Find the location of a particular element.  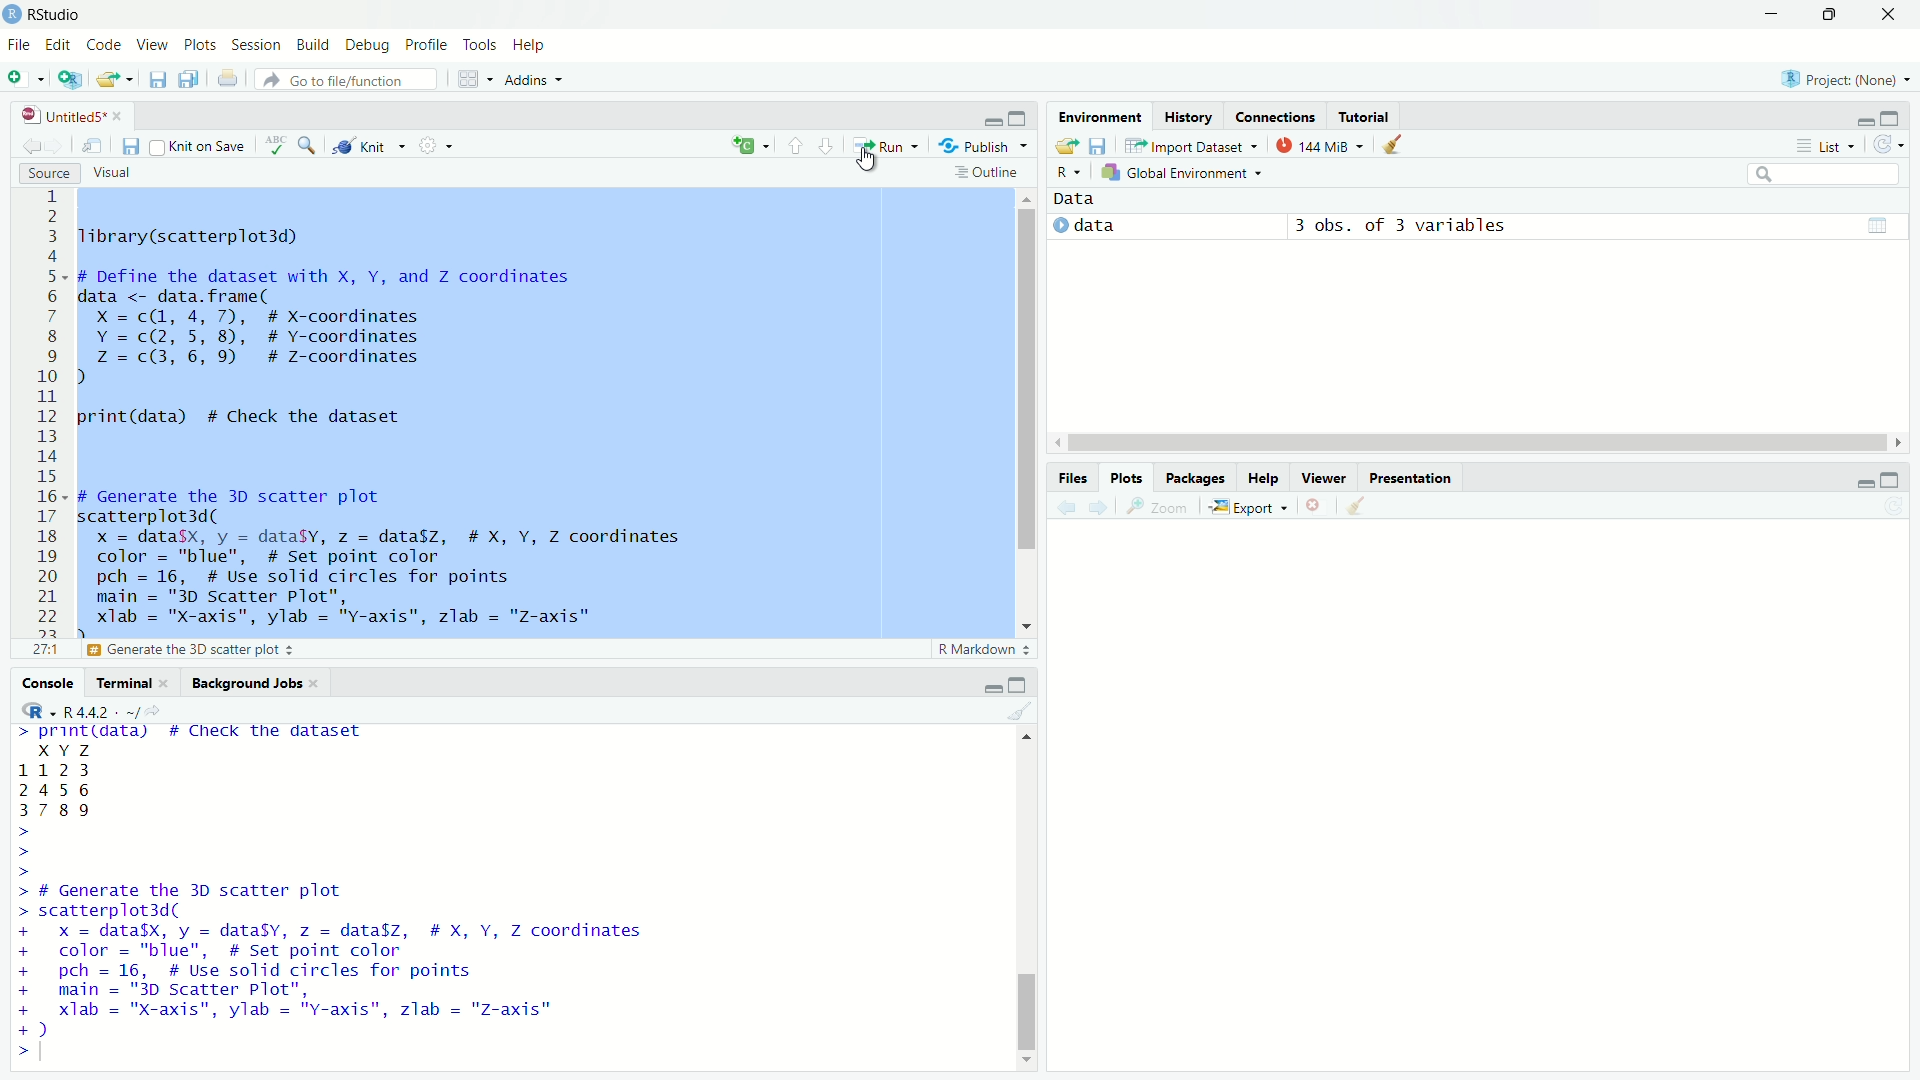

environment is located at coordinates (1098, 116).